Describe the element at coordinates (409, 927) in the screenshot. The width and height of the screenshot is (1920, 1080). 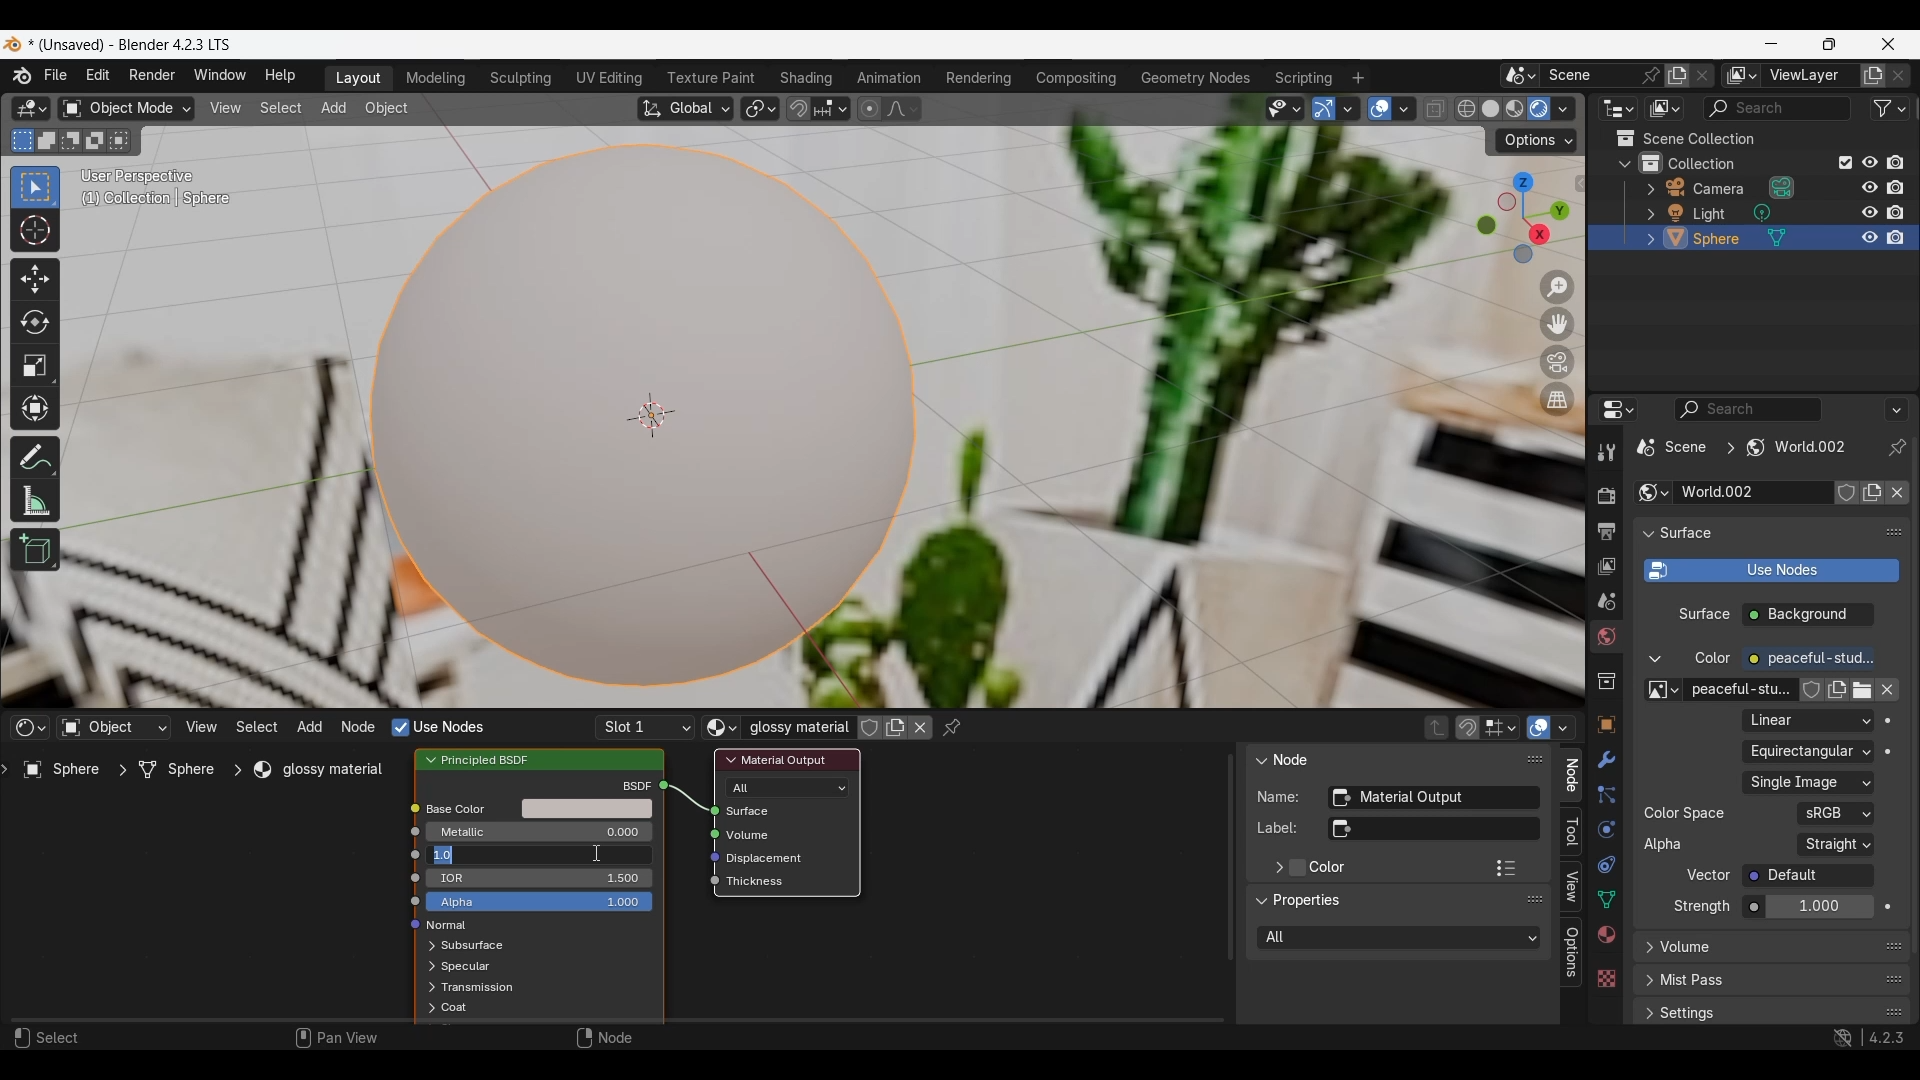
I see `icon` at that location.